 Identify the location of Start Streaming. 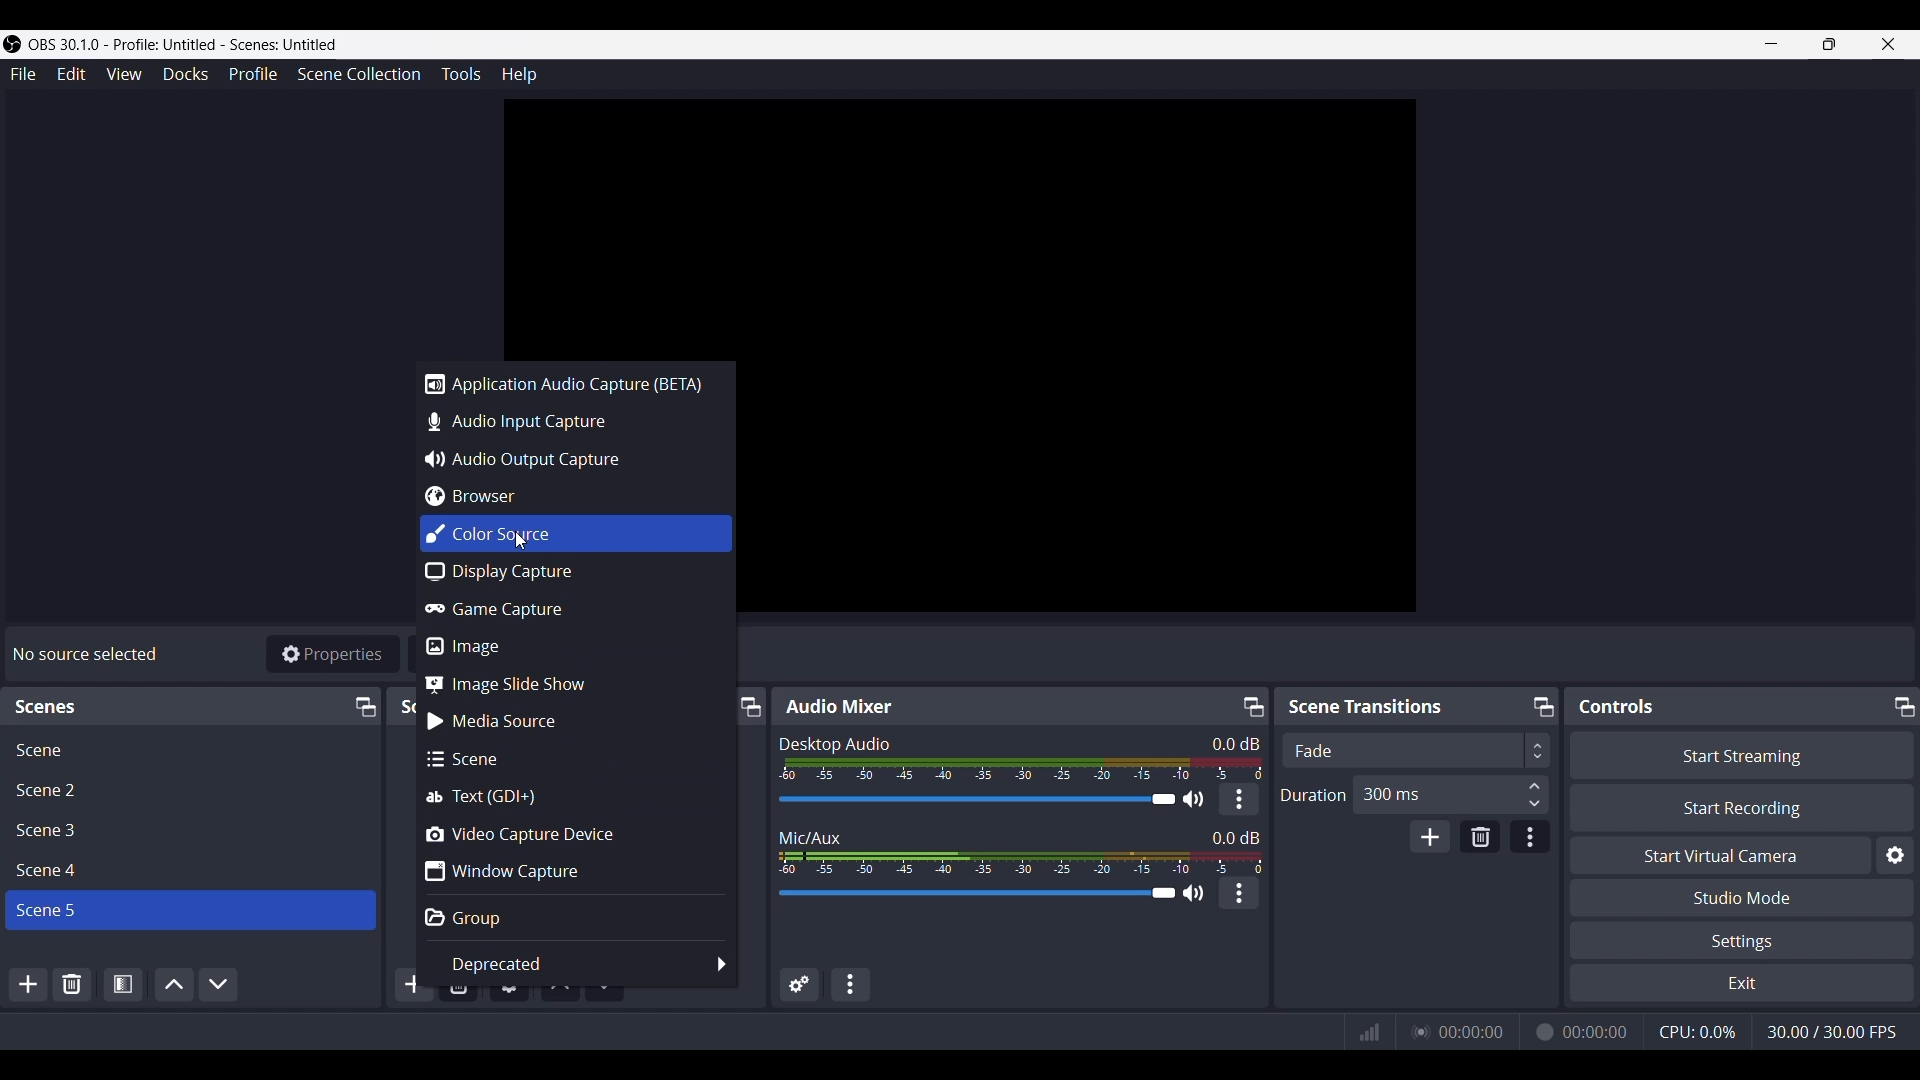
(1739, 753).